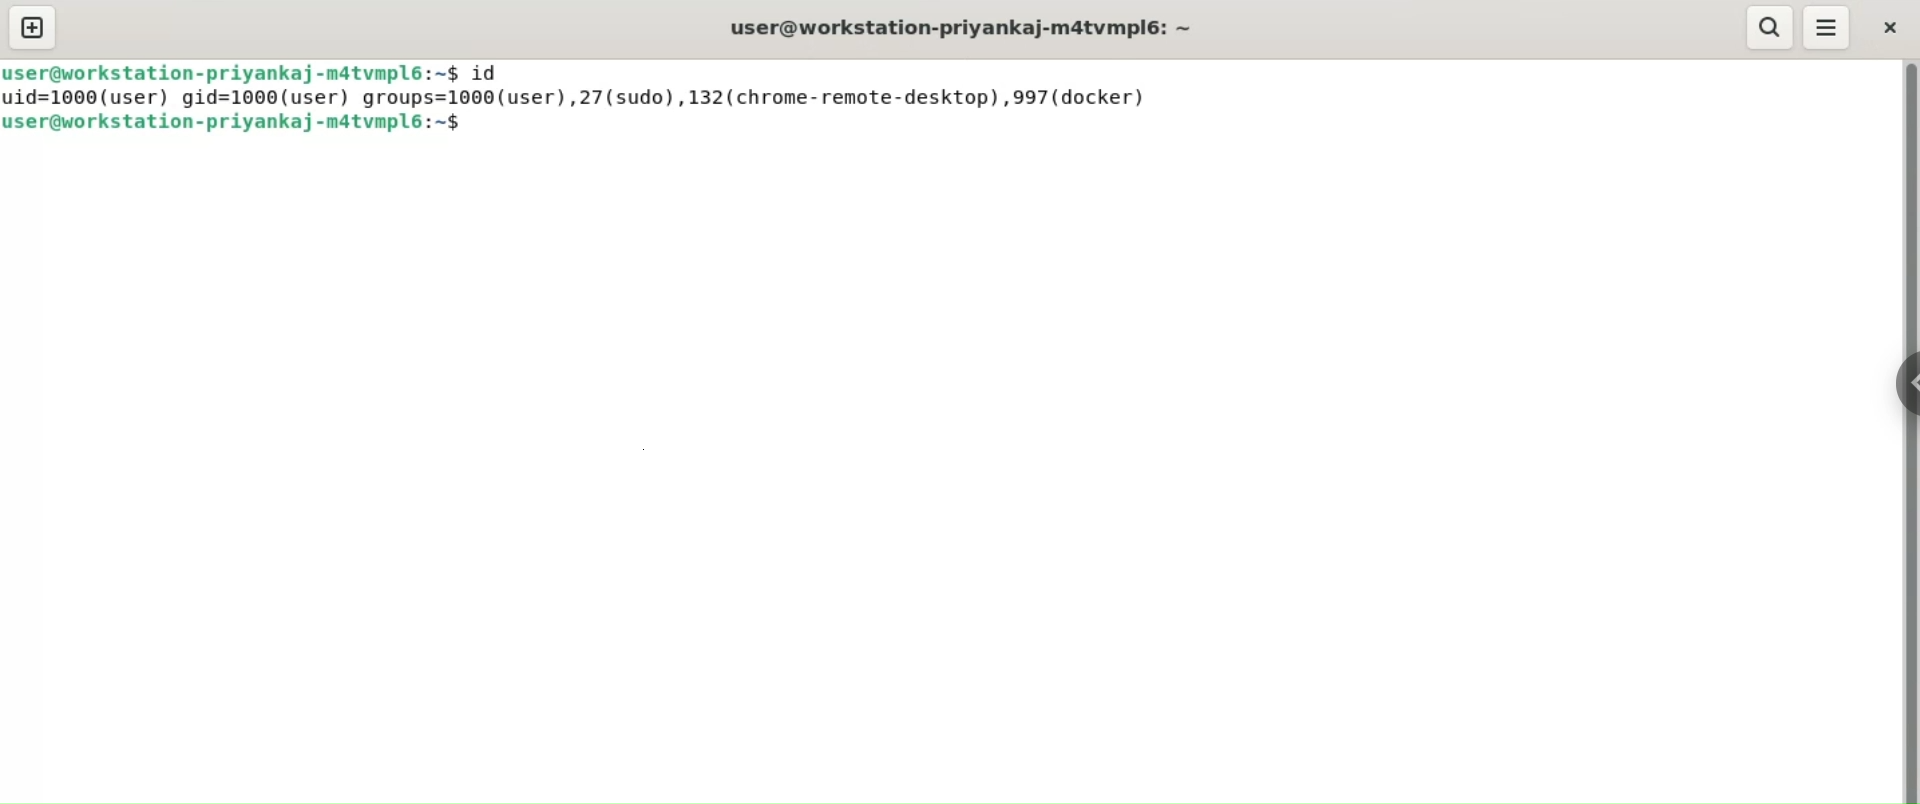  I want to click on gid=1000(user), so click(264, 97).